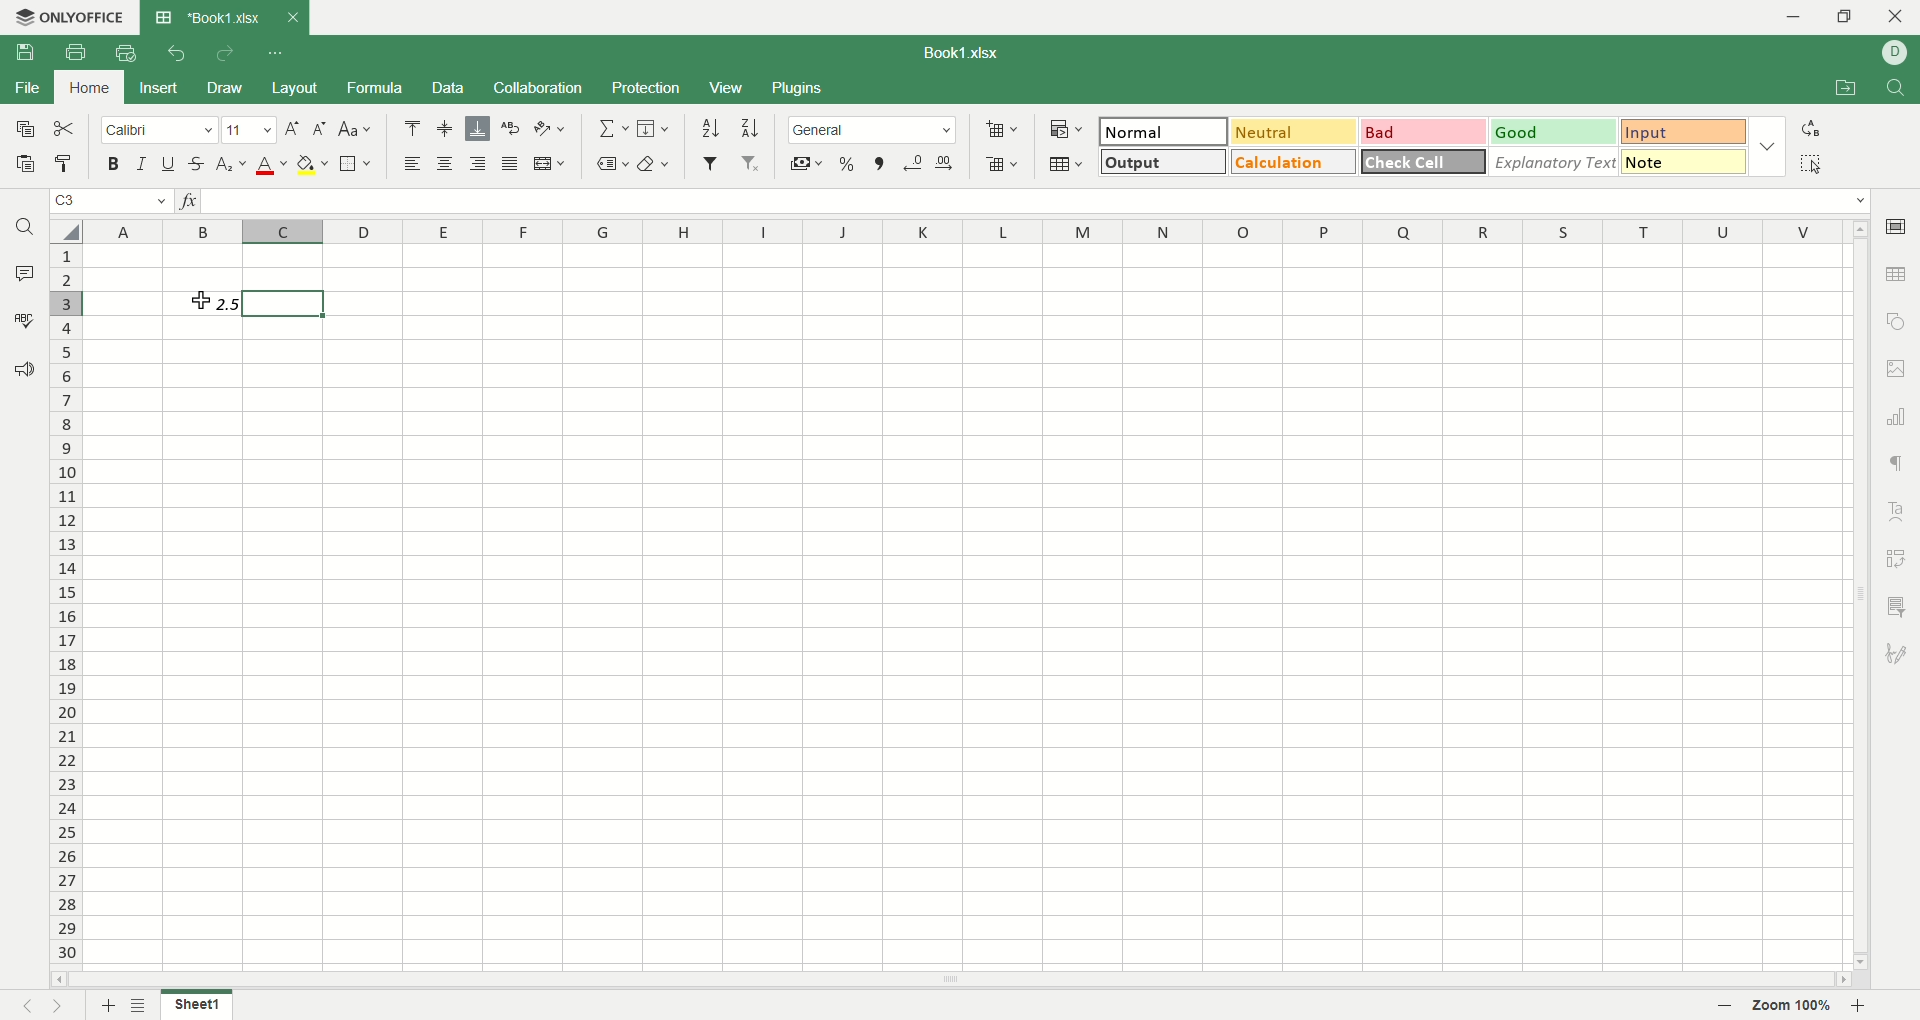  Describe the element at coordinates (357, 129) in the screenshot. I see `change case` at that location.